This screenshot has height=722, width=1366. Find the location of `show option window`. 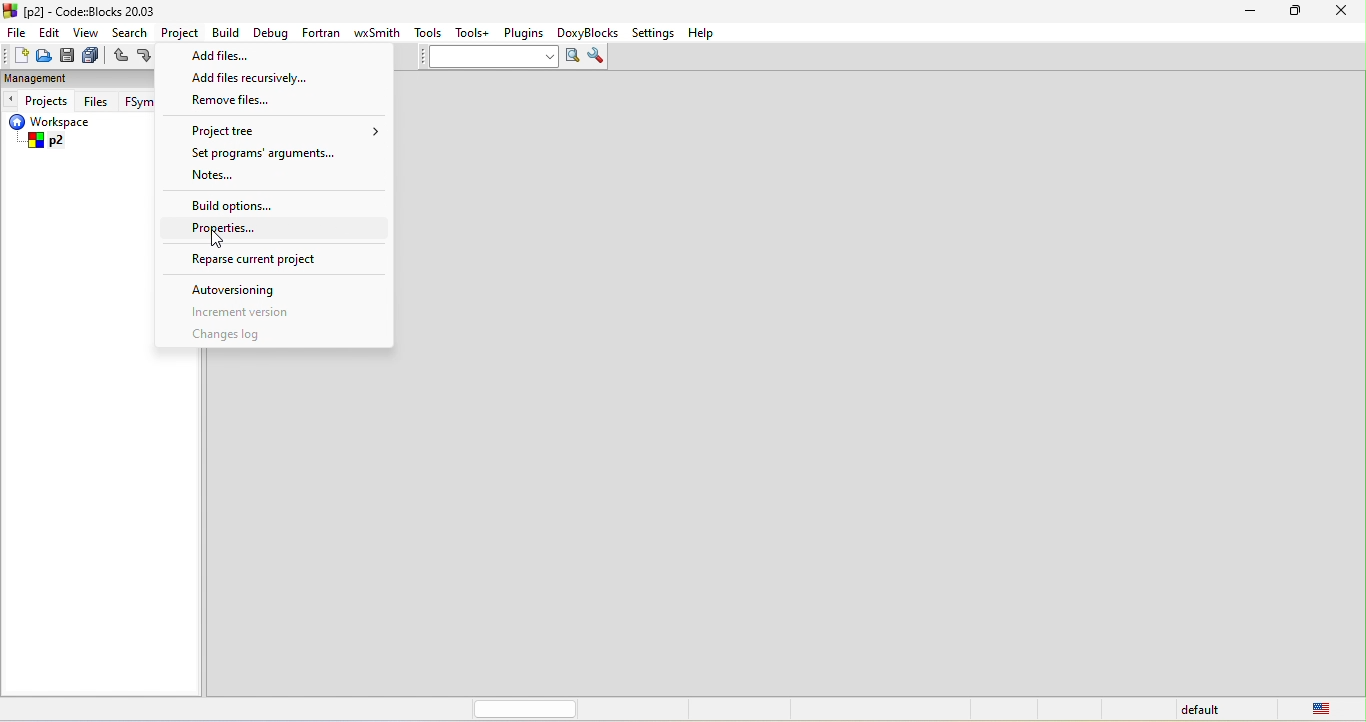

show option window is located at coordinates (598, 57).